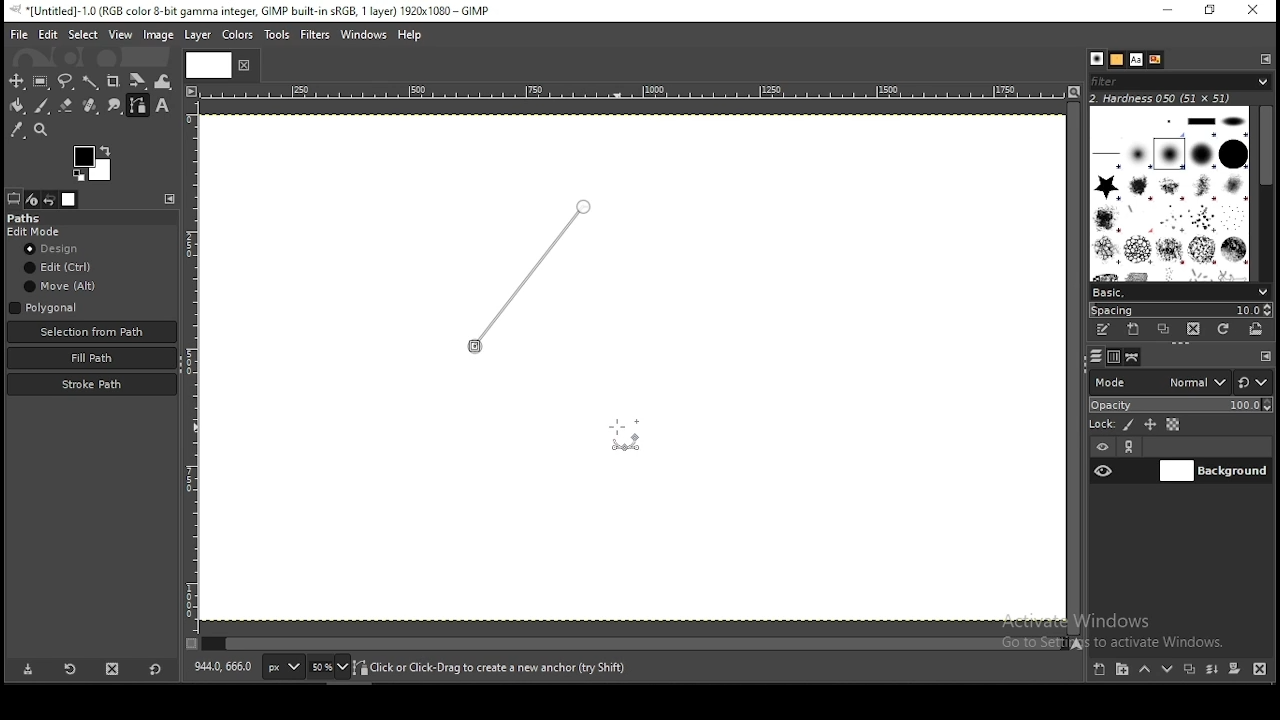  I want to click on tool options, so click(14, 198).